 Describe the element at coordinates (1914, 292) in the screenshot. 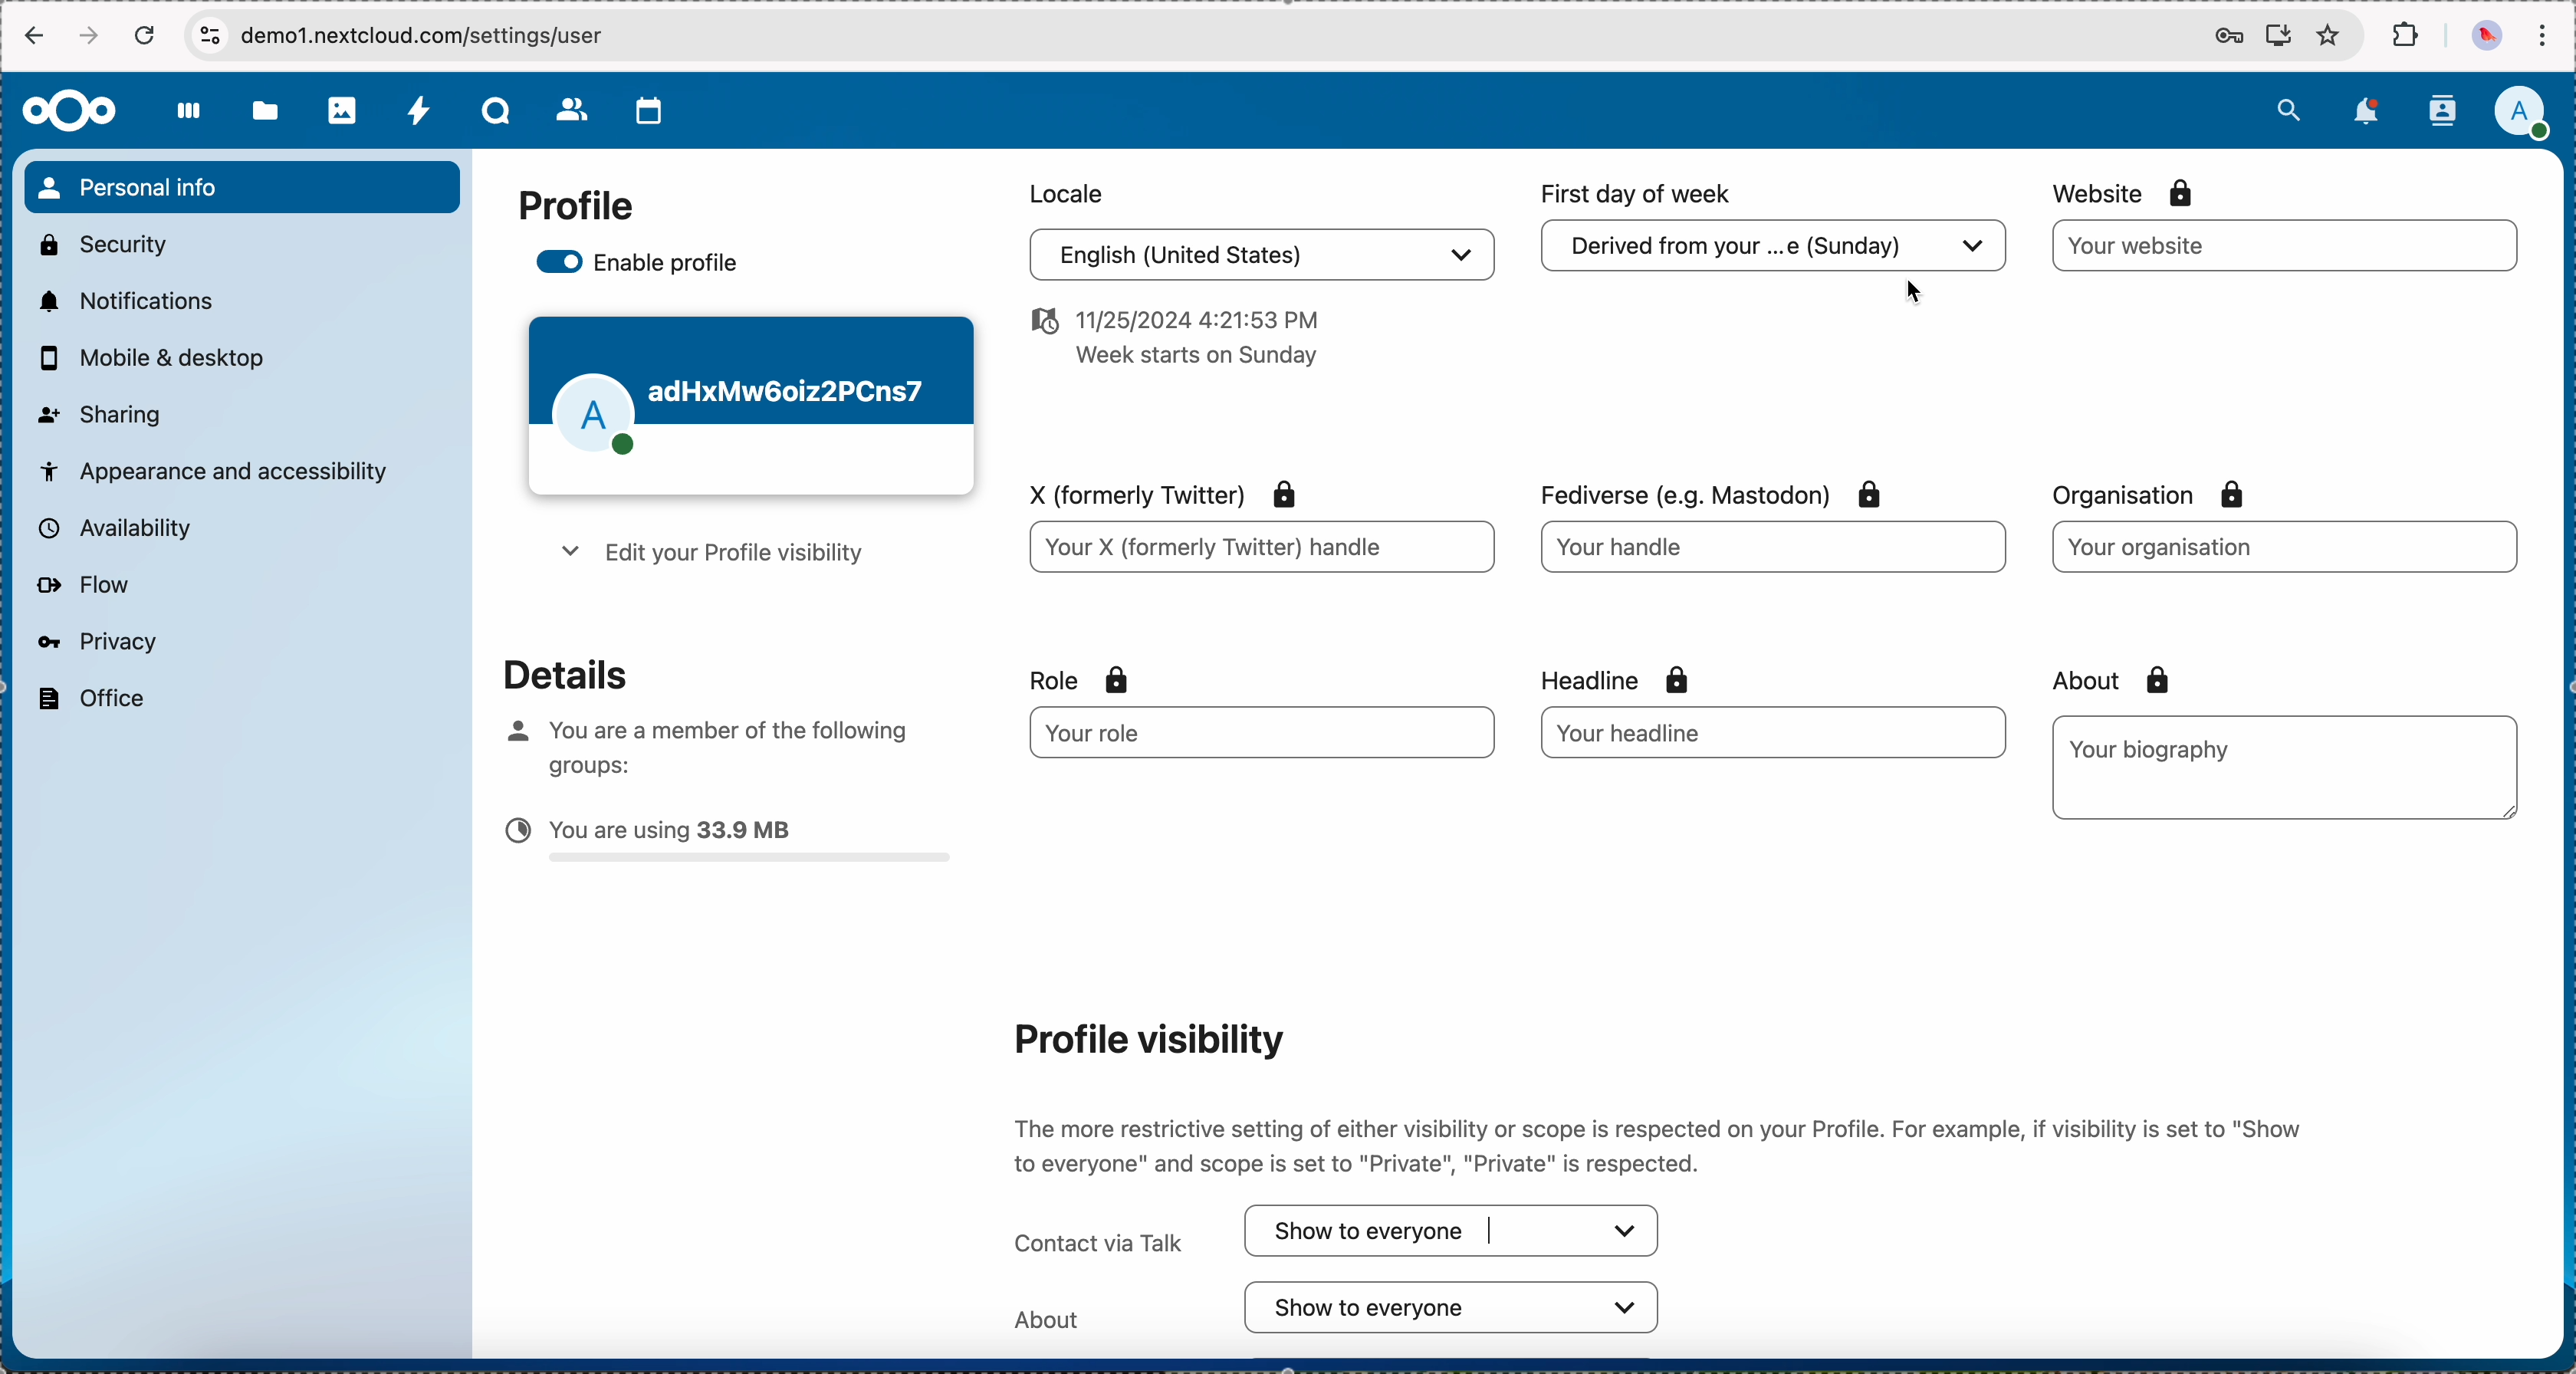

I see `mouse` at that location.